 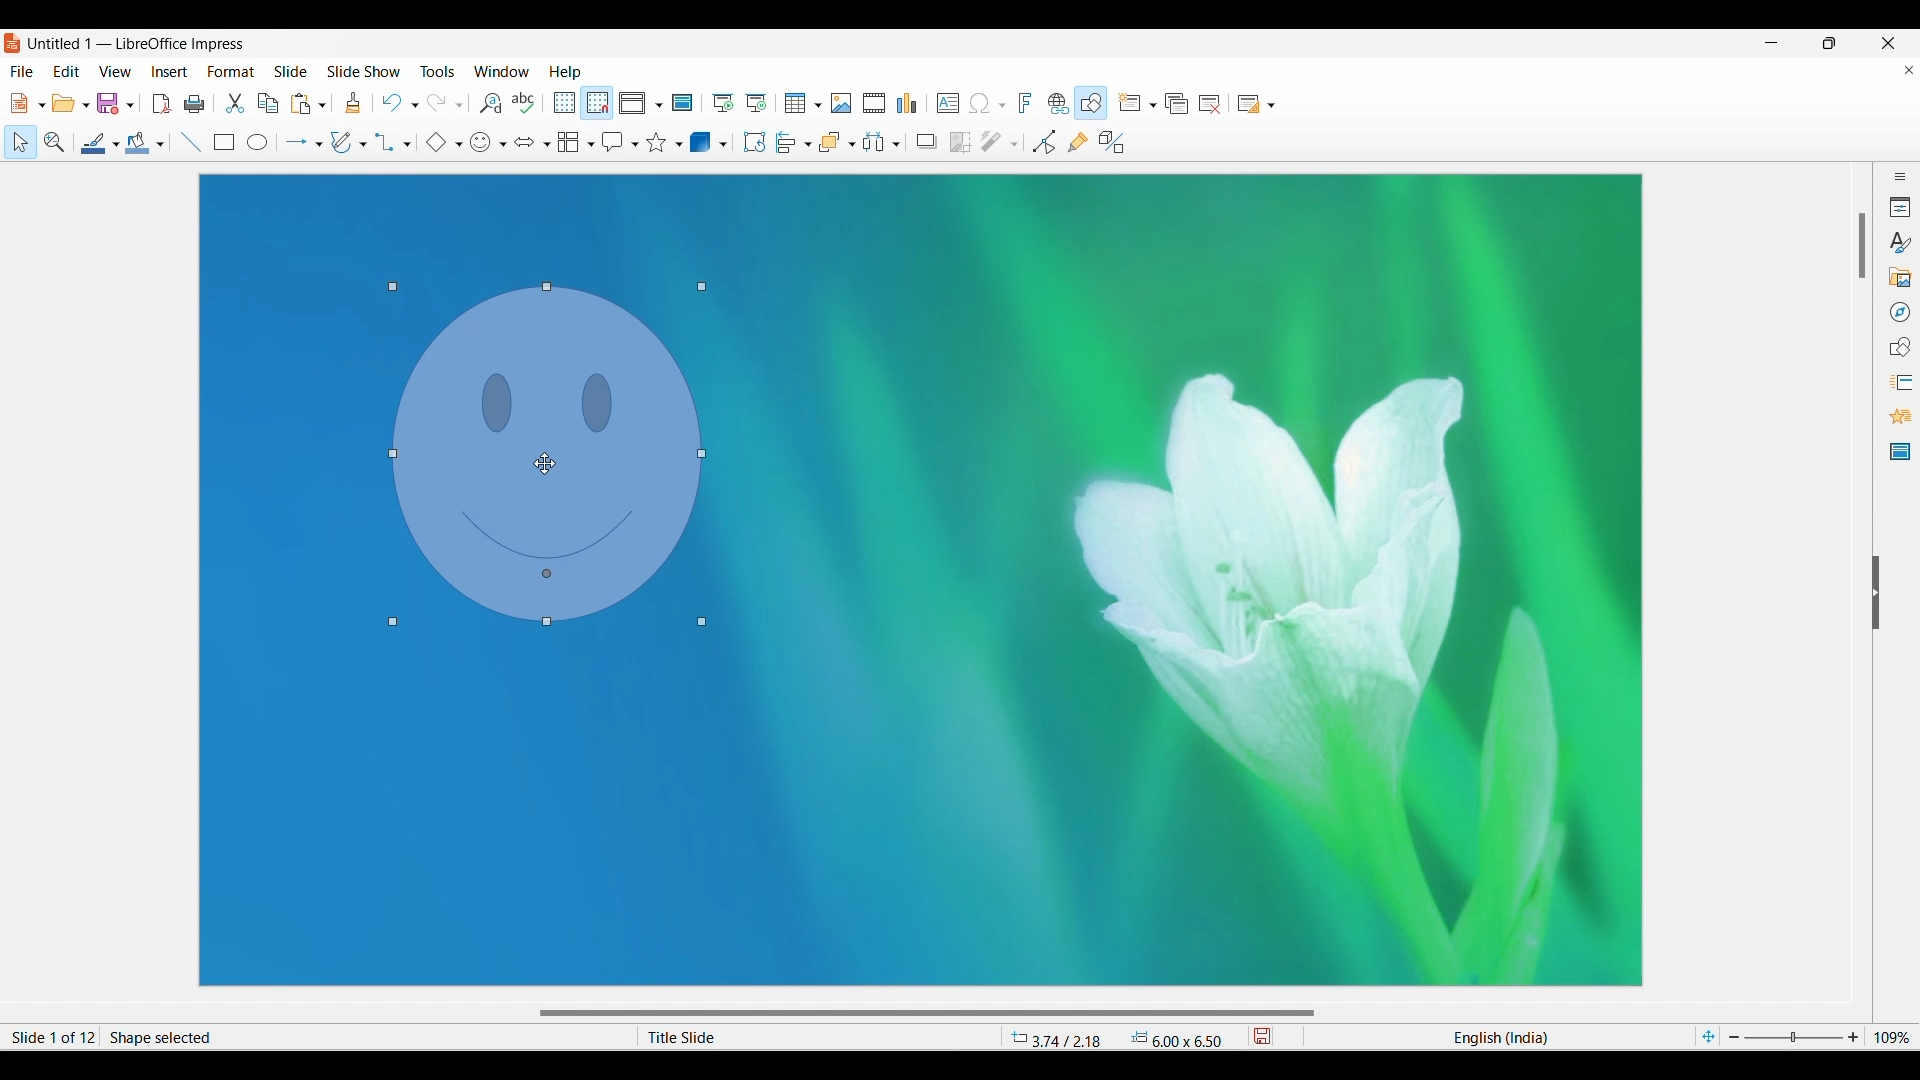 I want to click on Rectangle, so click(x=224, y=143).